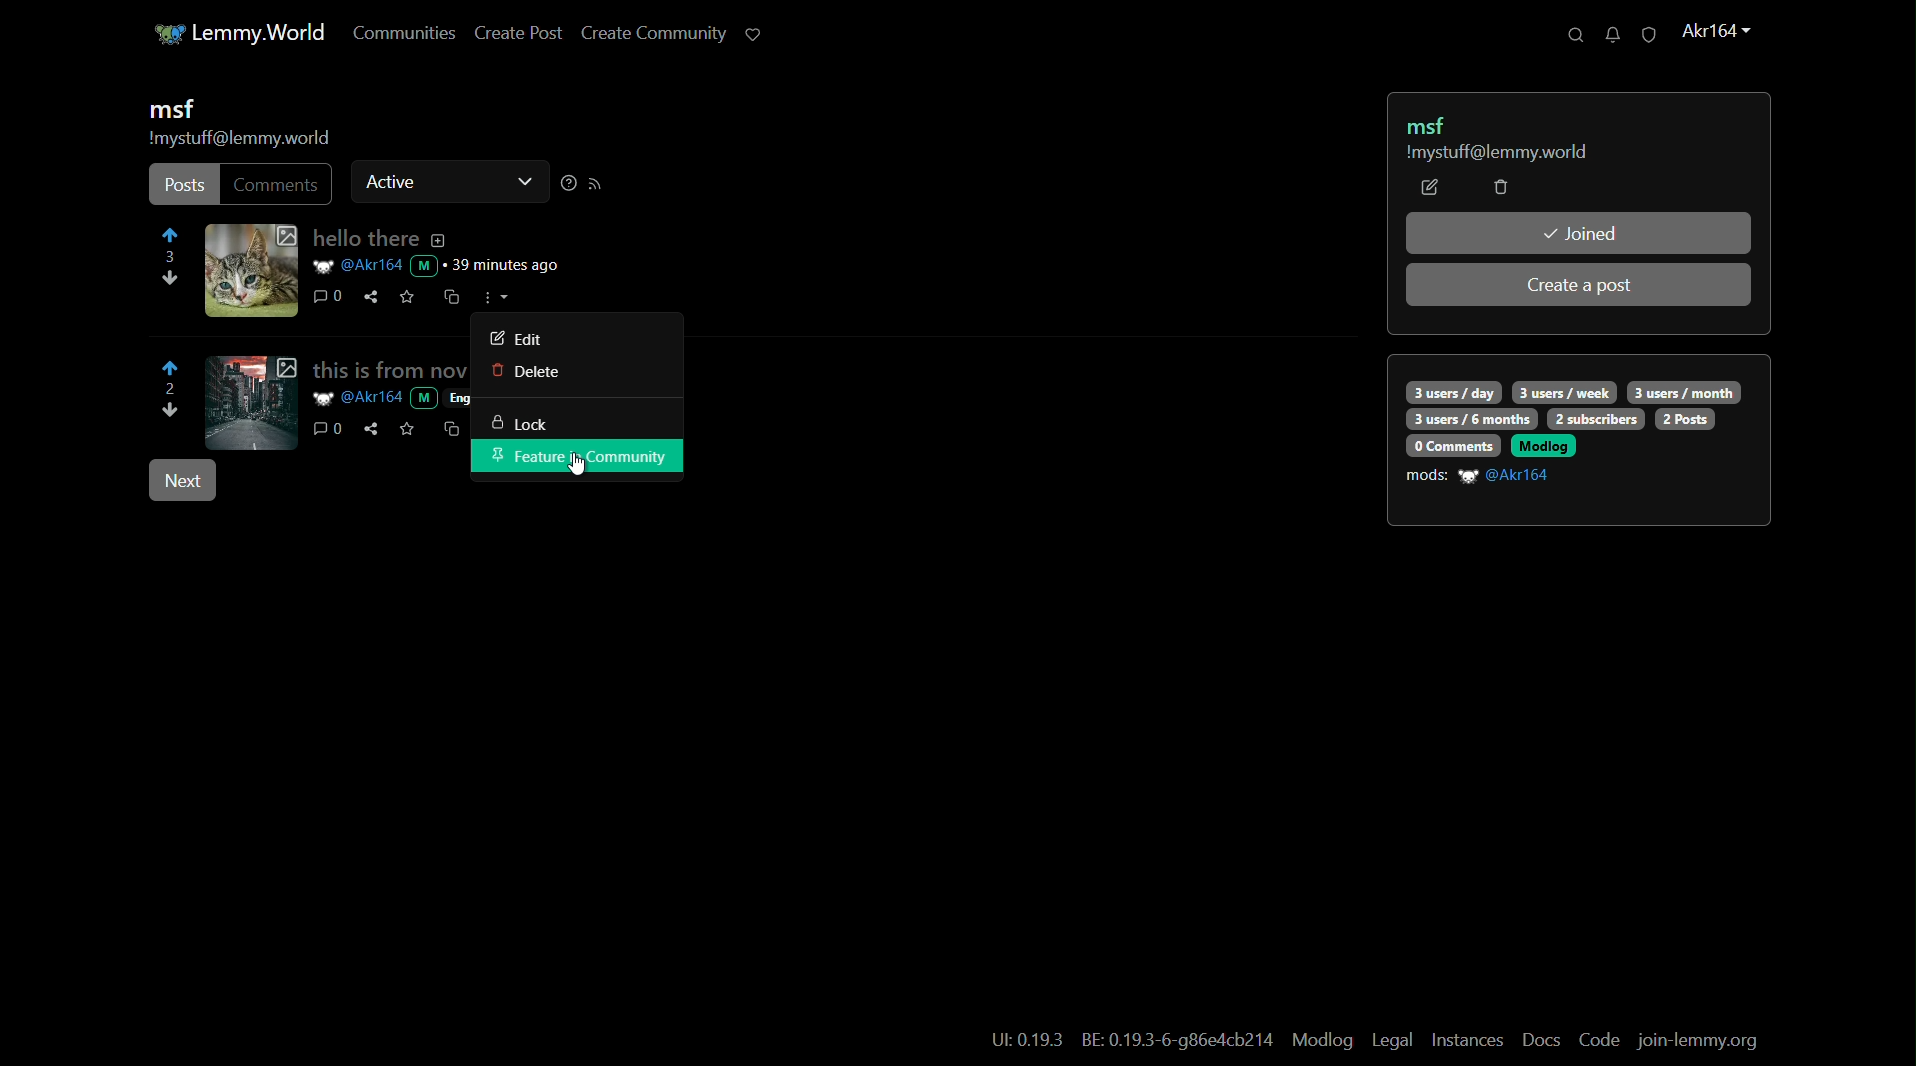  Describe the element at coordinates (585, 468) in the screenshot. I see `cursor` at that location.